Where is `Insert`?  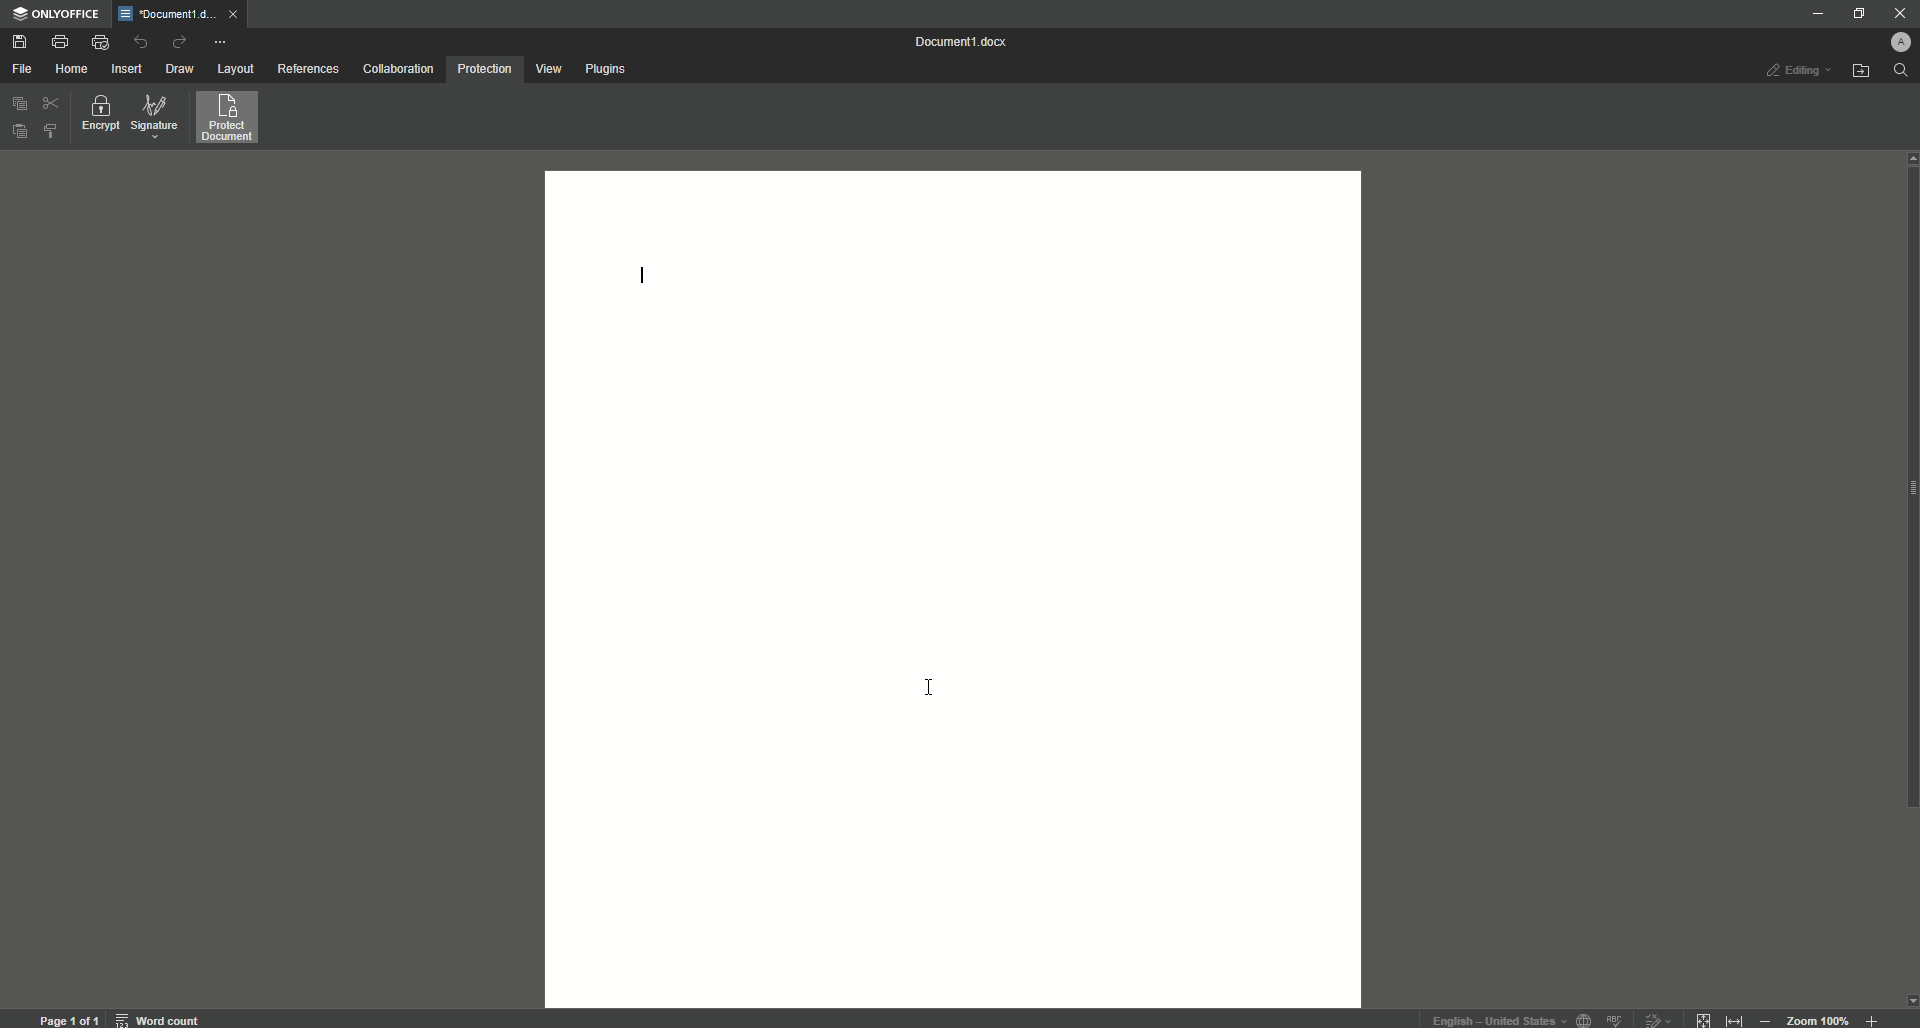 Insert is located at coordinates (128, 68).